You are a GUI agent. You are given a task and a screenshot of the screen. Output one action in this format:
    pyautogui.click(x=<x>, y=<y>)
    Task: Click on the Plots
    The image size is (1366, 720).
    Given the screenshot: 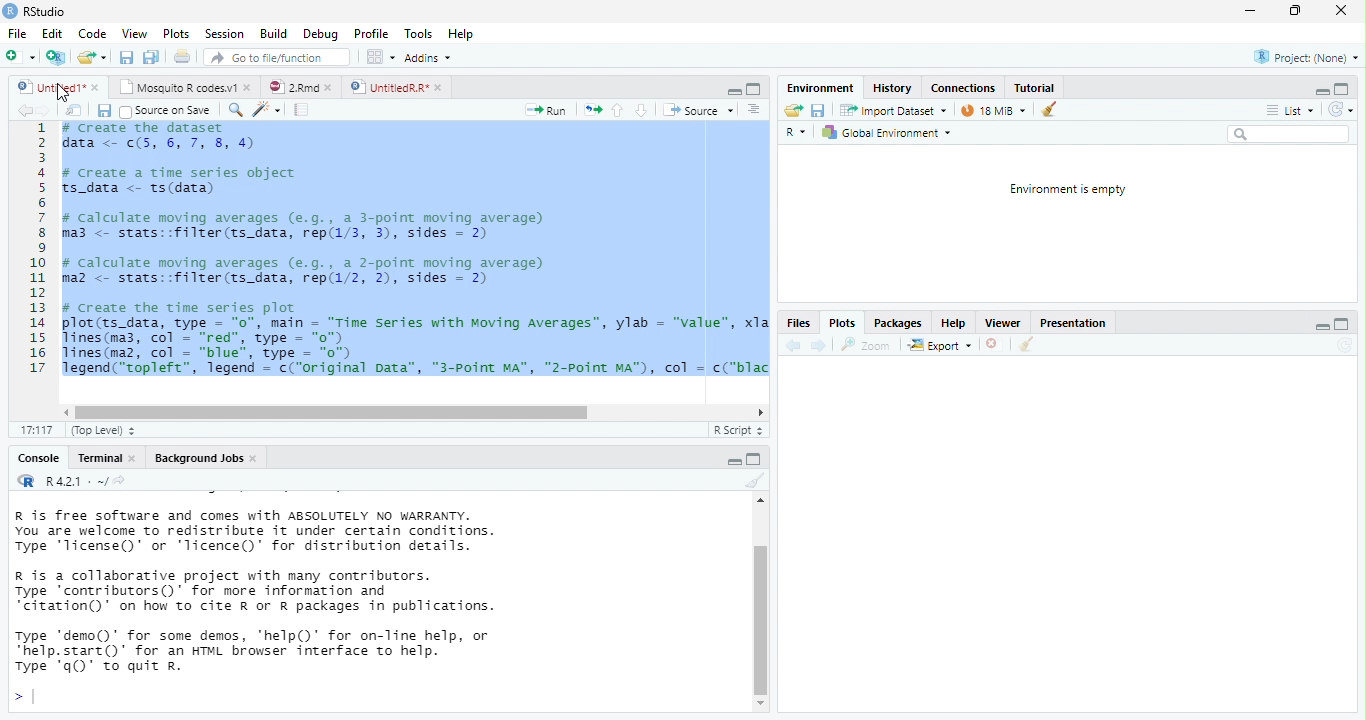 What is the action you would take?
    pyautogui.click(x=840, y=325)
    